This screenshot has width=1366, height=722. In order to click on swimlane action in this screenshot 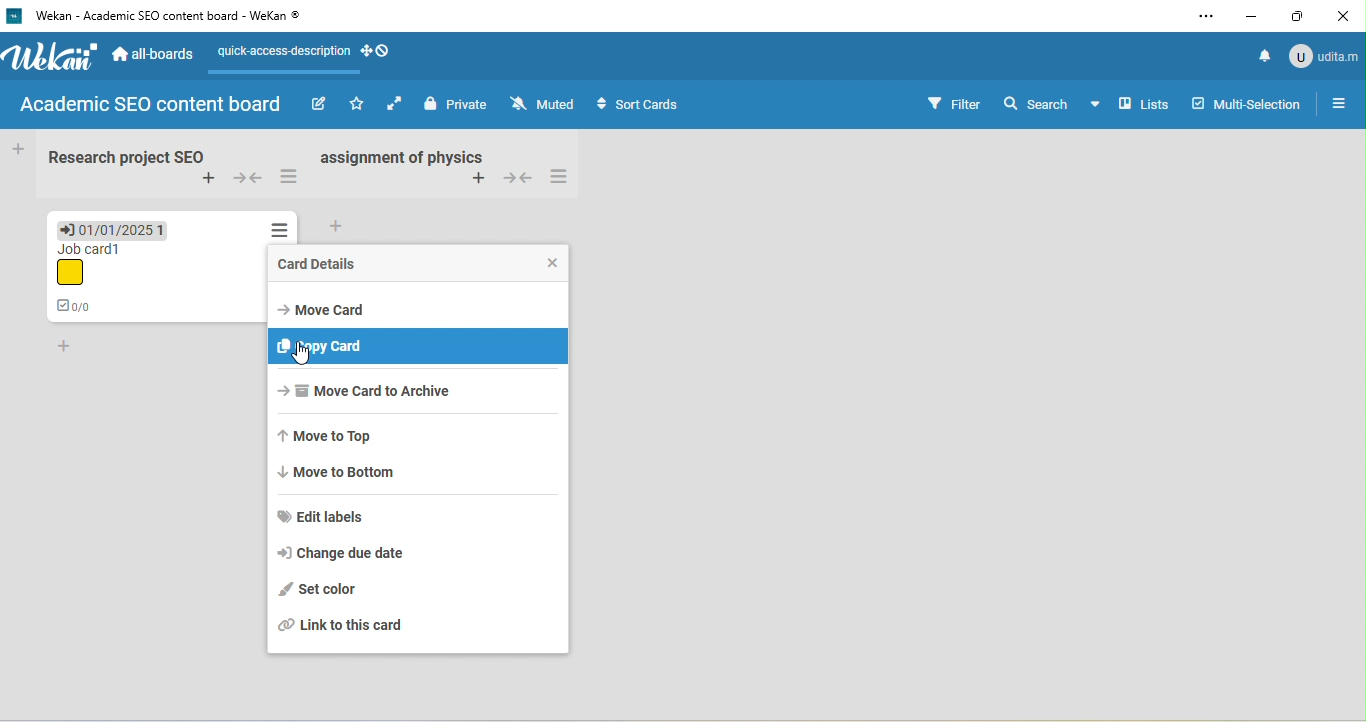, I will do `click(563, 176)`.